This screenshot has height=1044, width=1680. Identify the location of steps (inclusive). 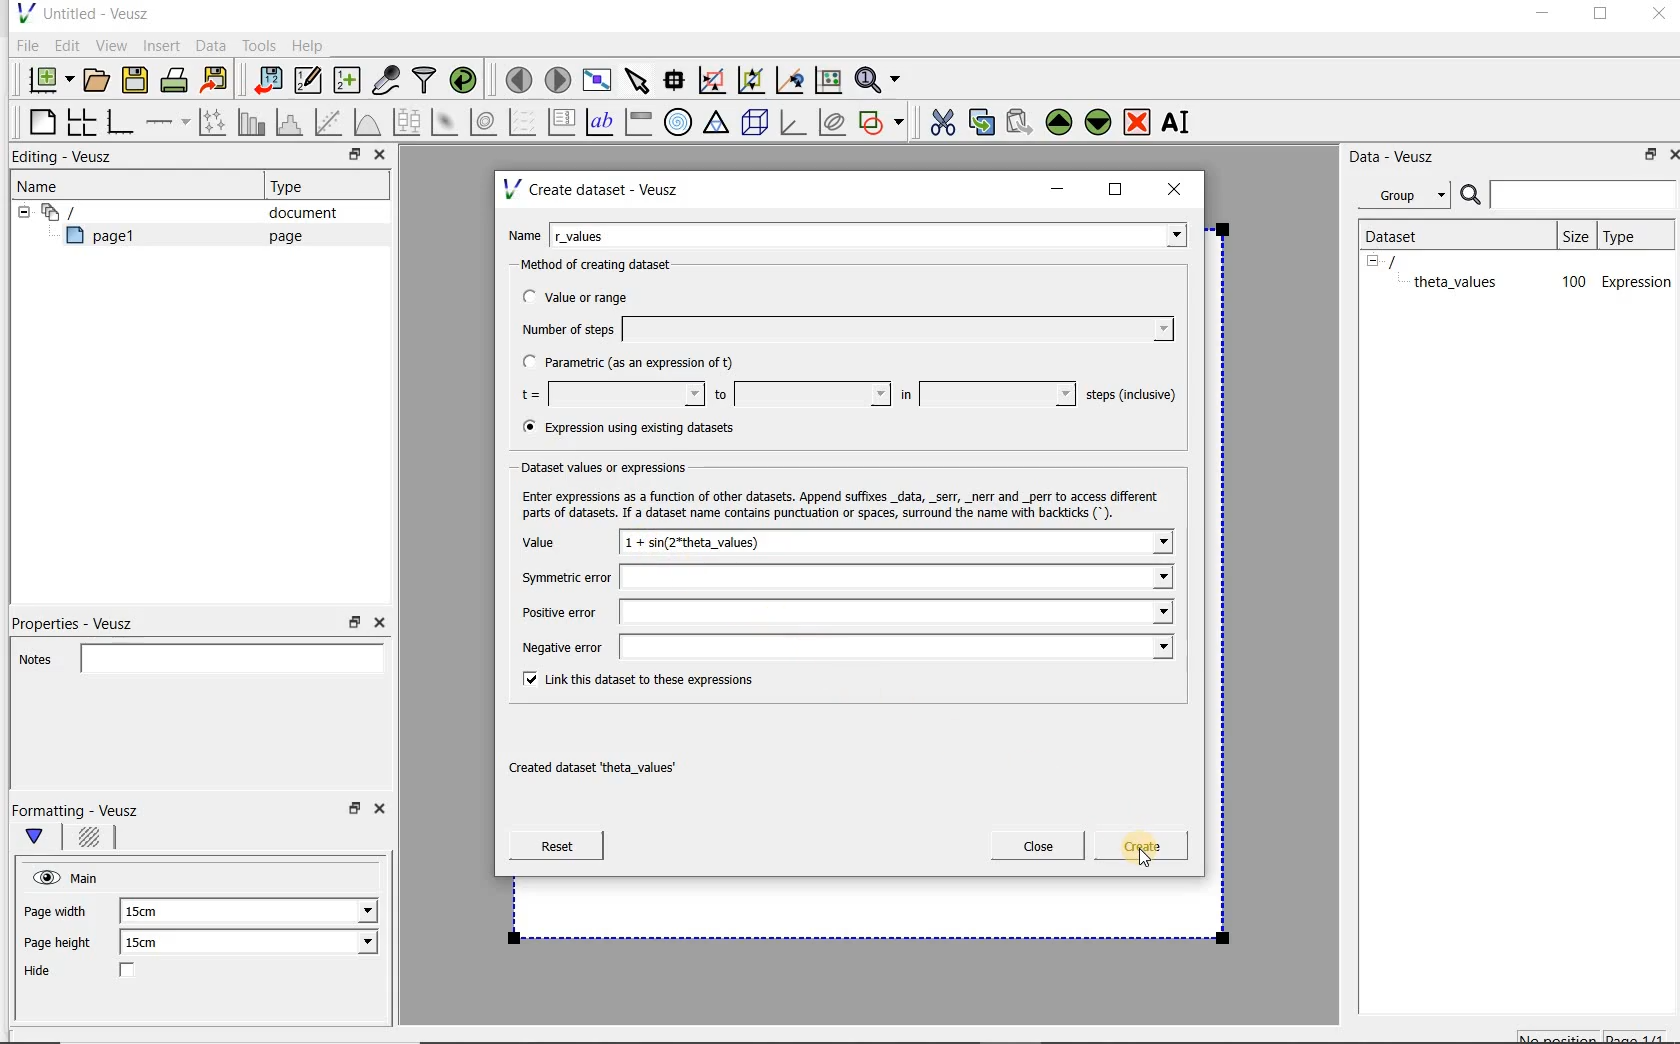
(1132, 396).